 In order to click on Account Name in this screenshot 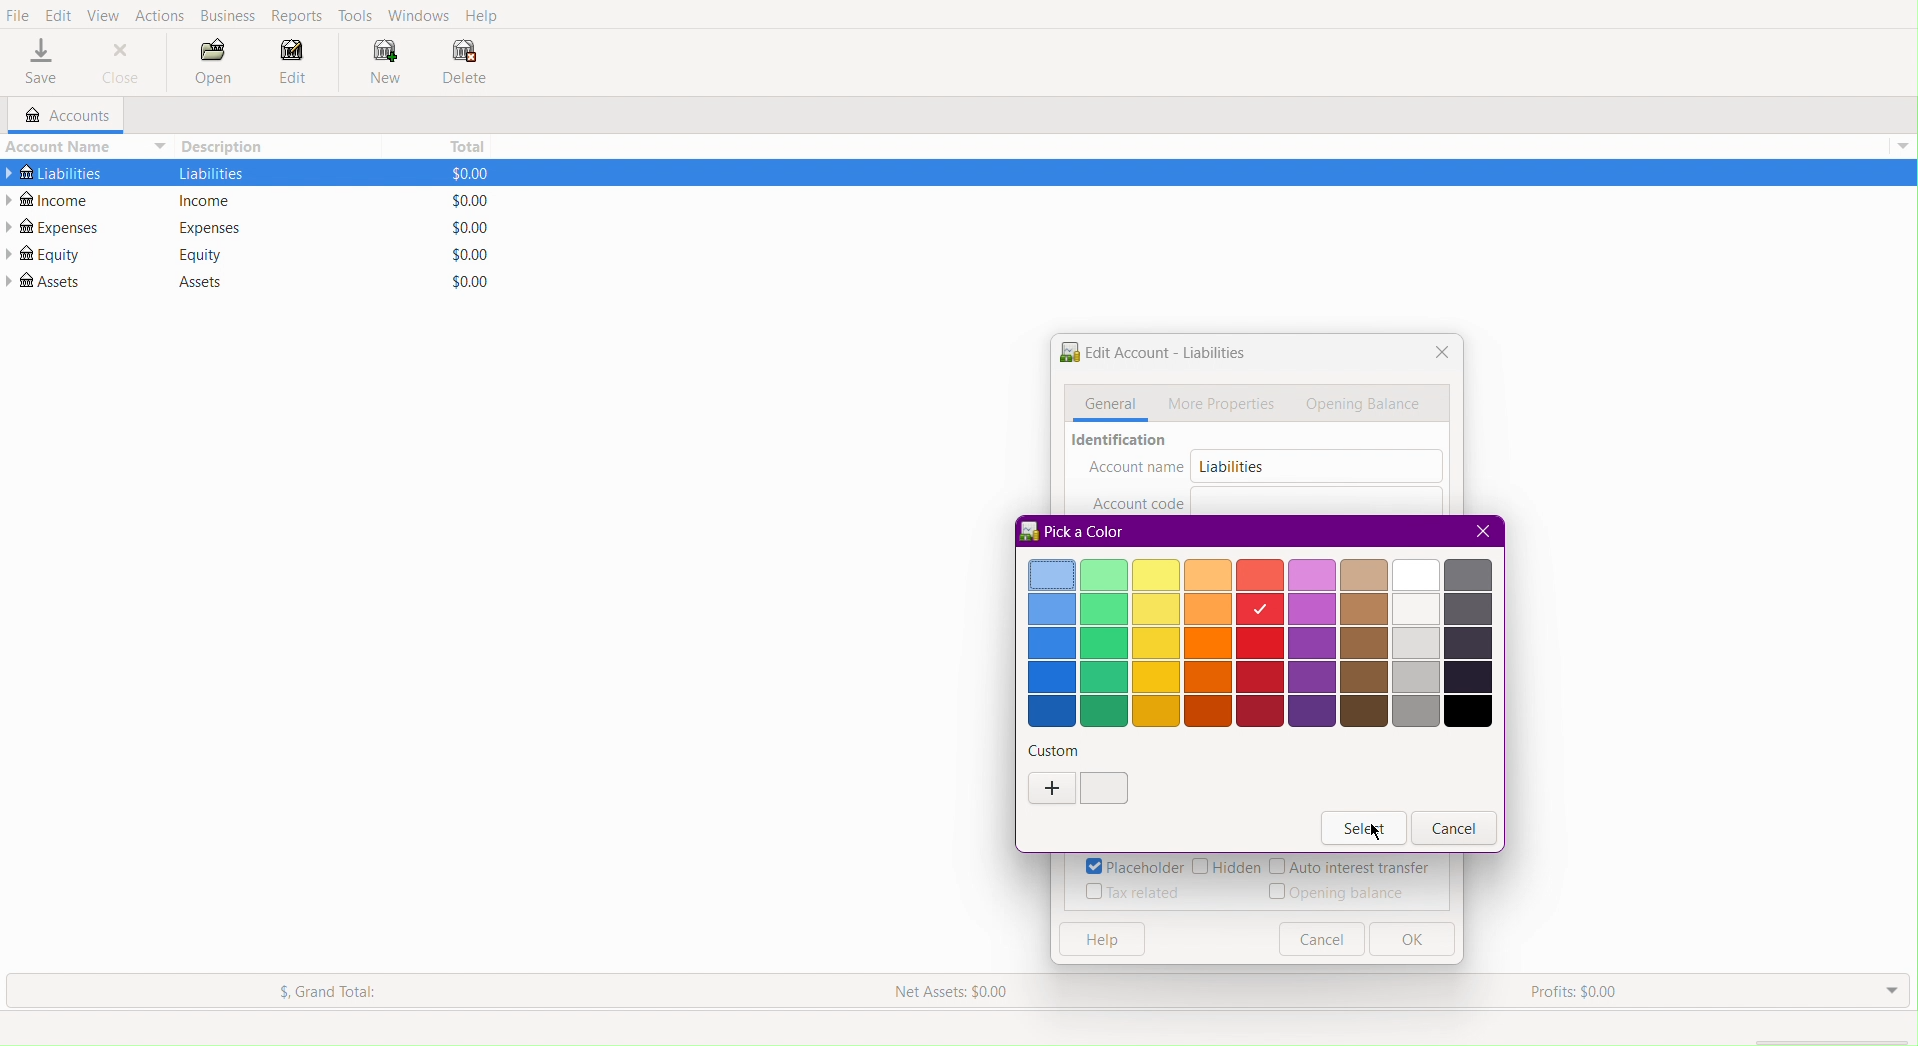, I will do `click(84, 146)`.